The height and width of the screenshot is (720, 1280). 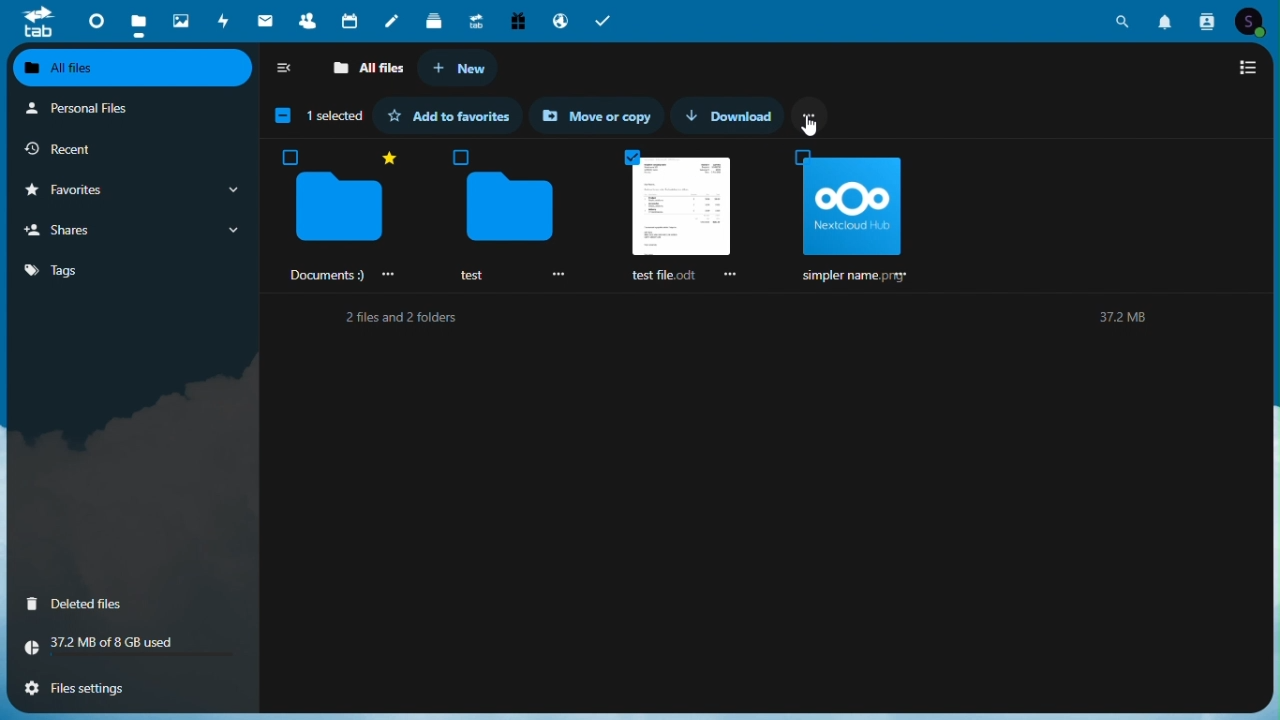 What do you see at coordinates (183, 20) in the screenshot?
I see `Photos` at bounding box center [183, 20].